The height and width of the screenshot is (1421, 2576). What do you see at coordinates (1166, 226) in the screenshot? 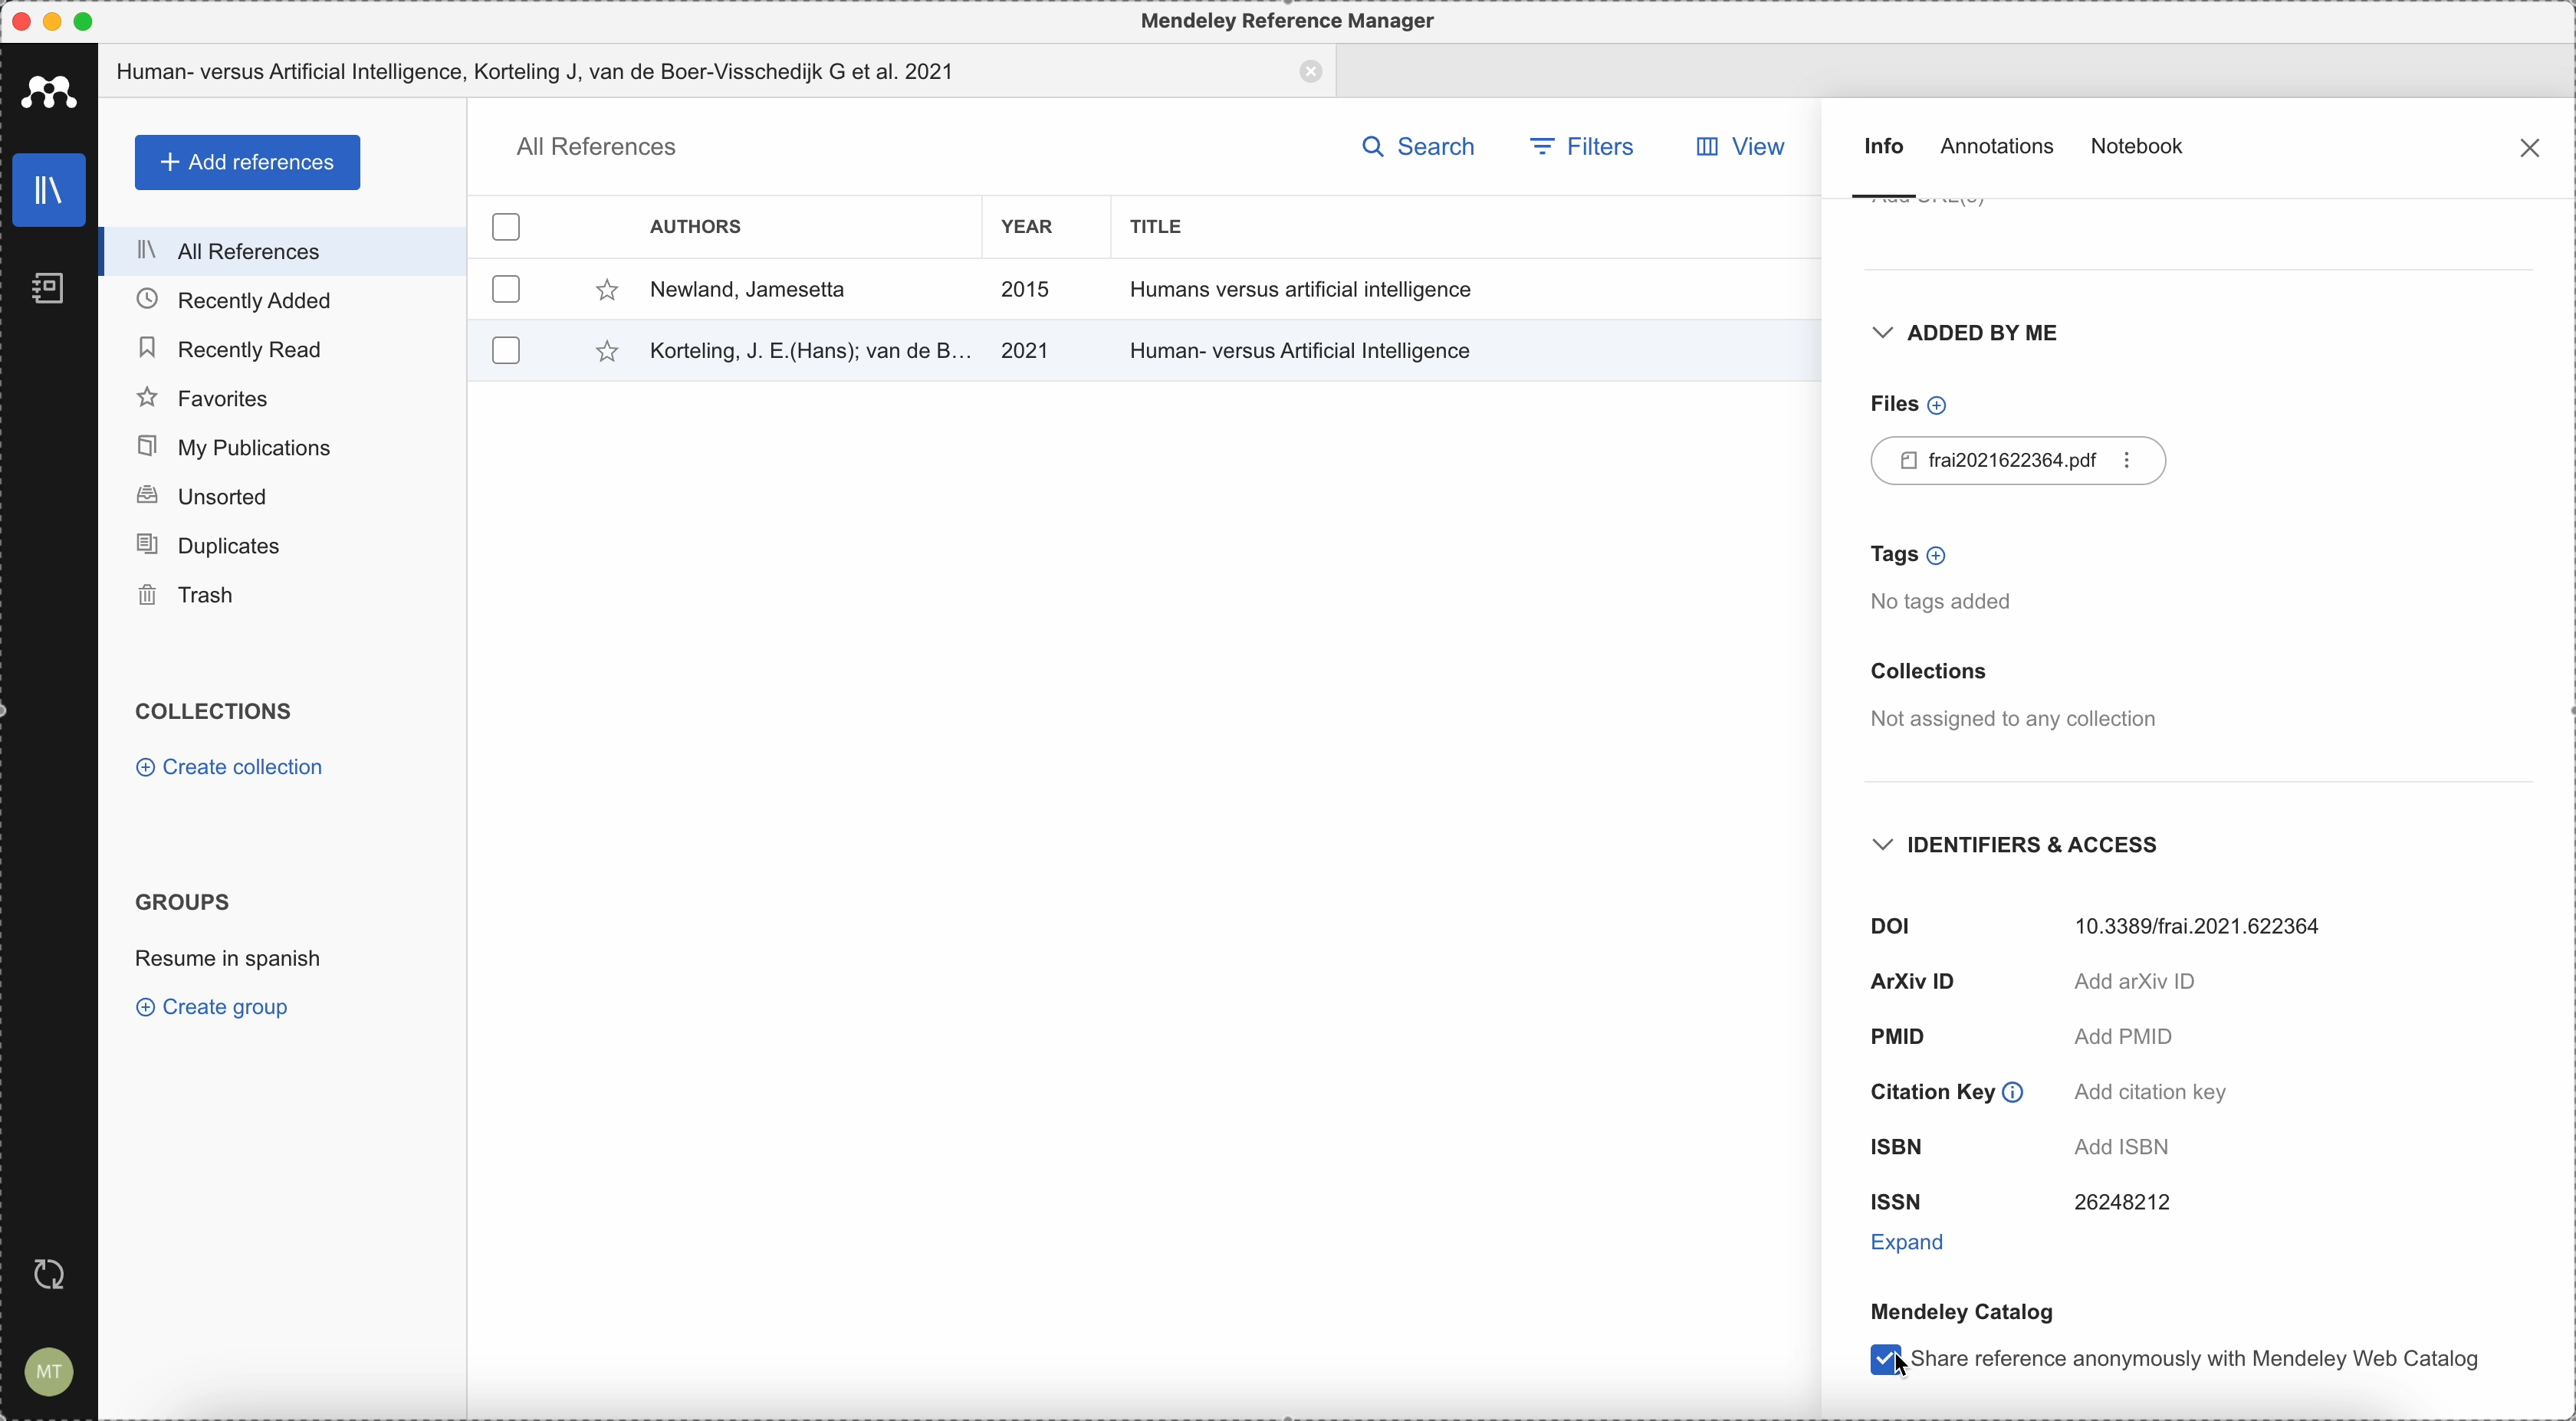
I see `title` at bounding box center [1166, 226].